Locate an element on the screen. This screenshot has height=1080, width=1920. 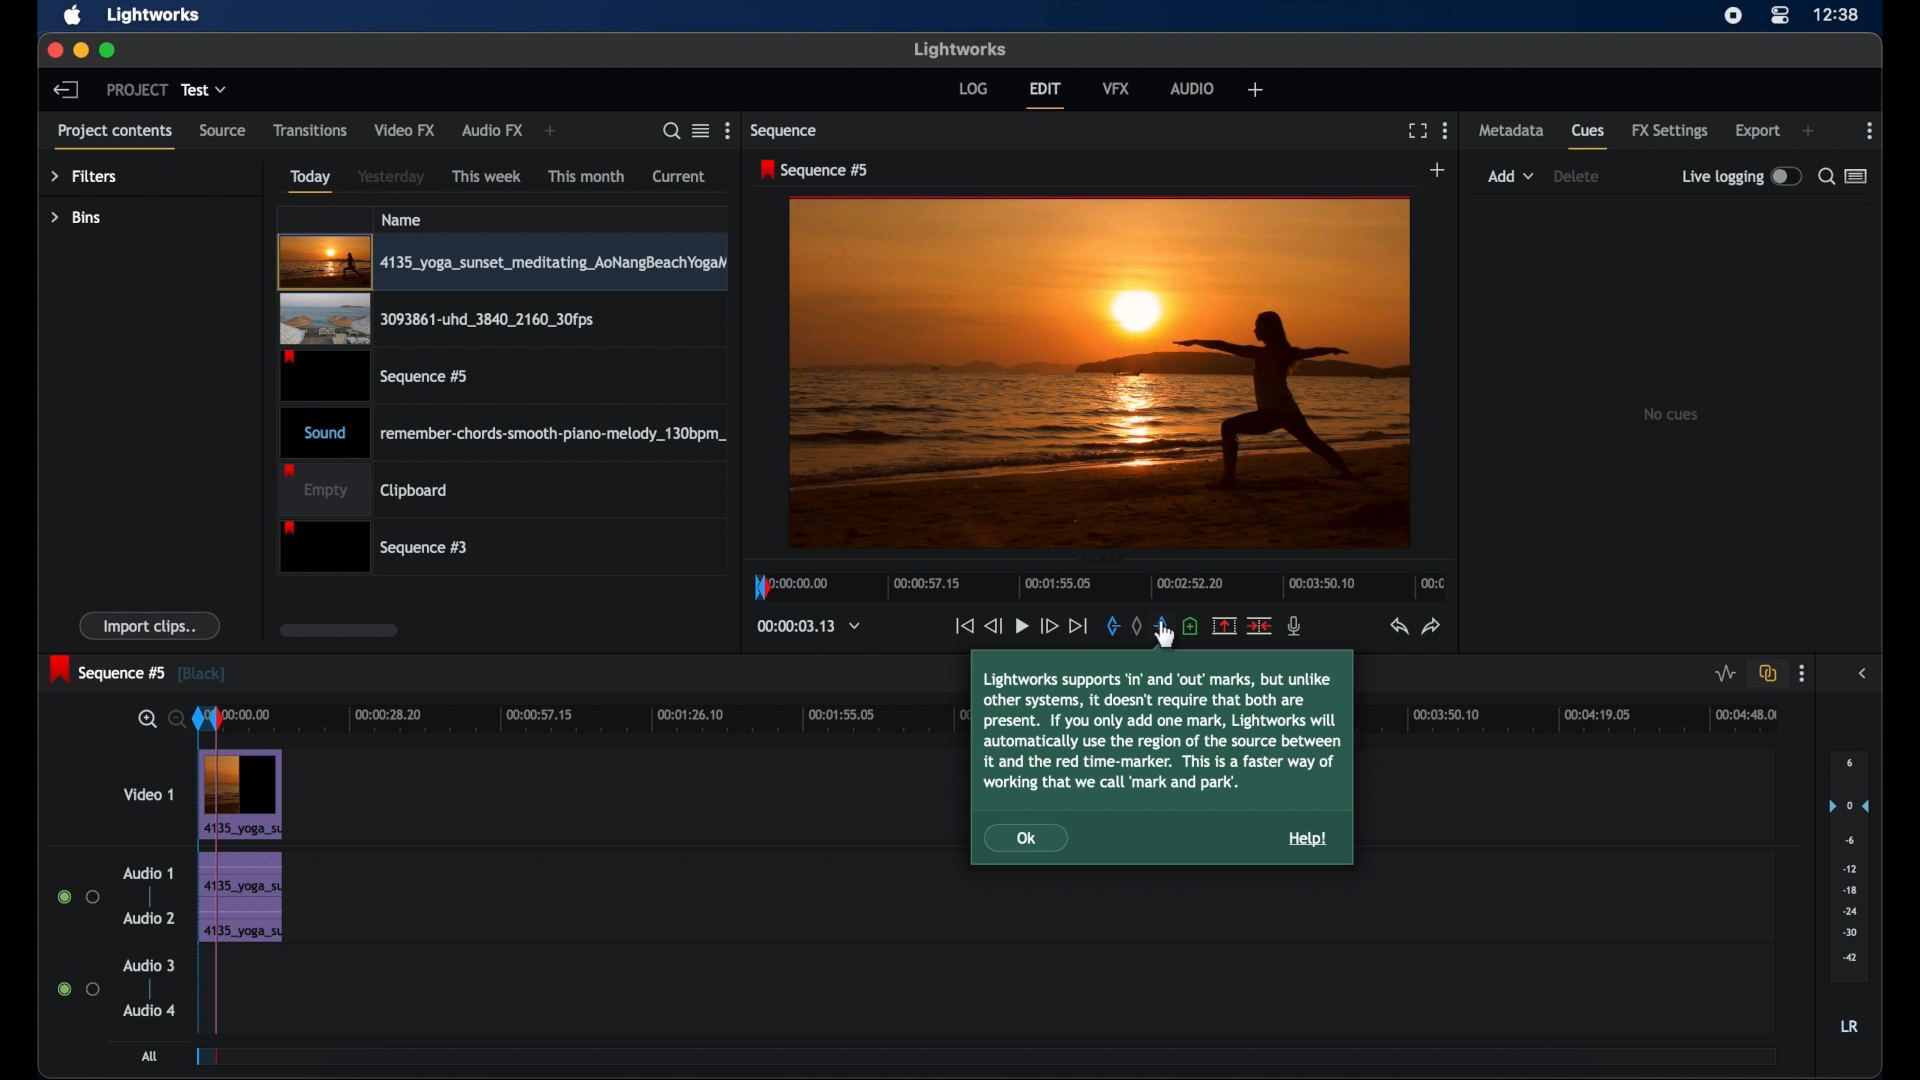
live logging is located at coordinates (1739, 176).